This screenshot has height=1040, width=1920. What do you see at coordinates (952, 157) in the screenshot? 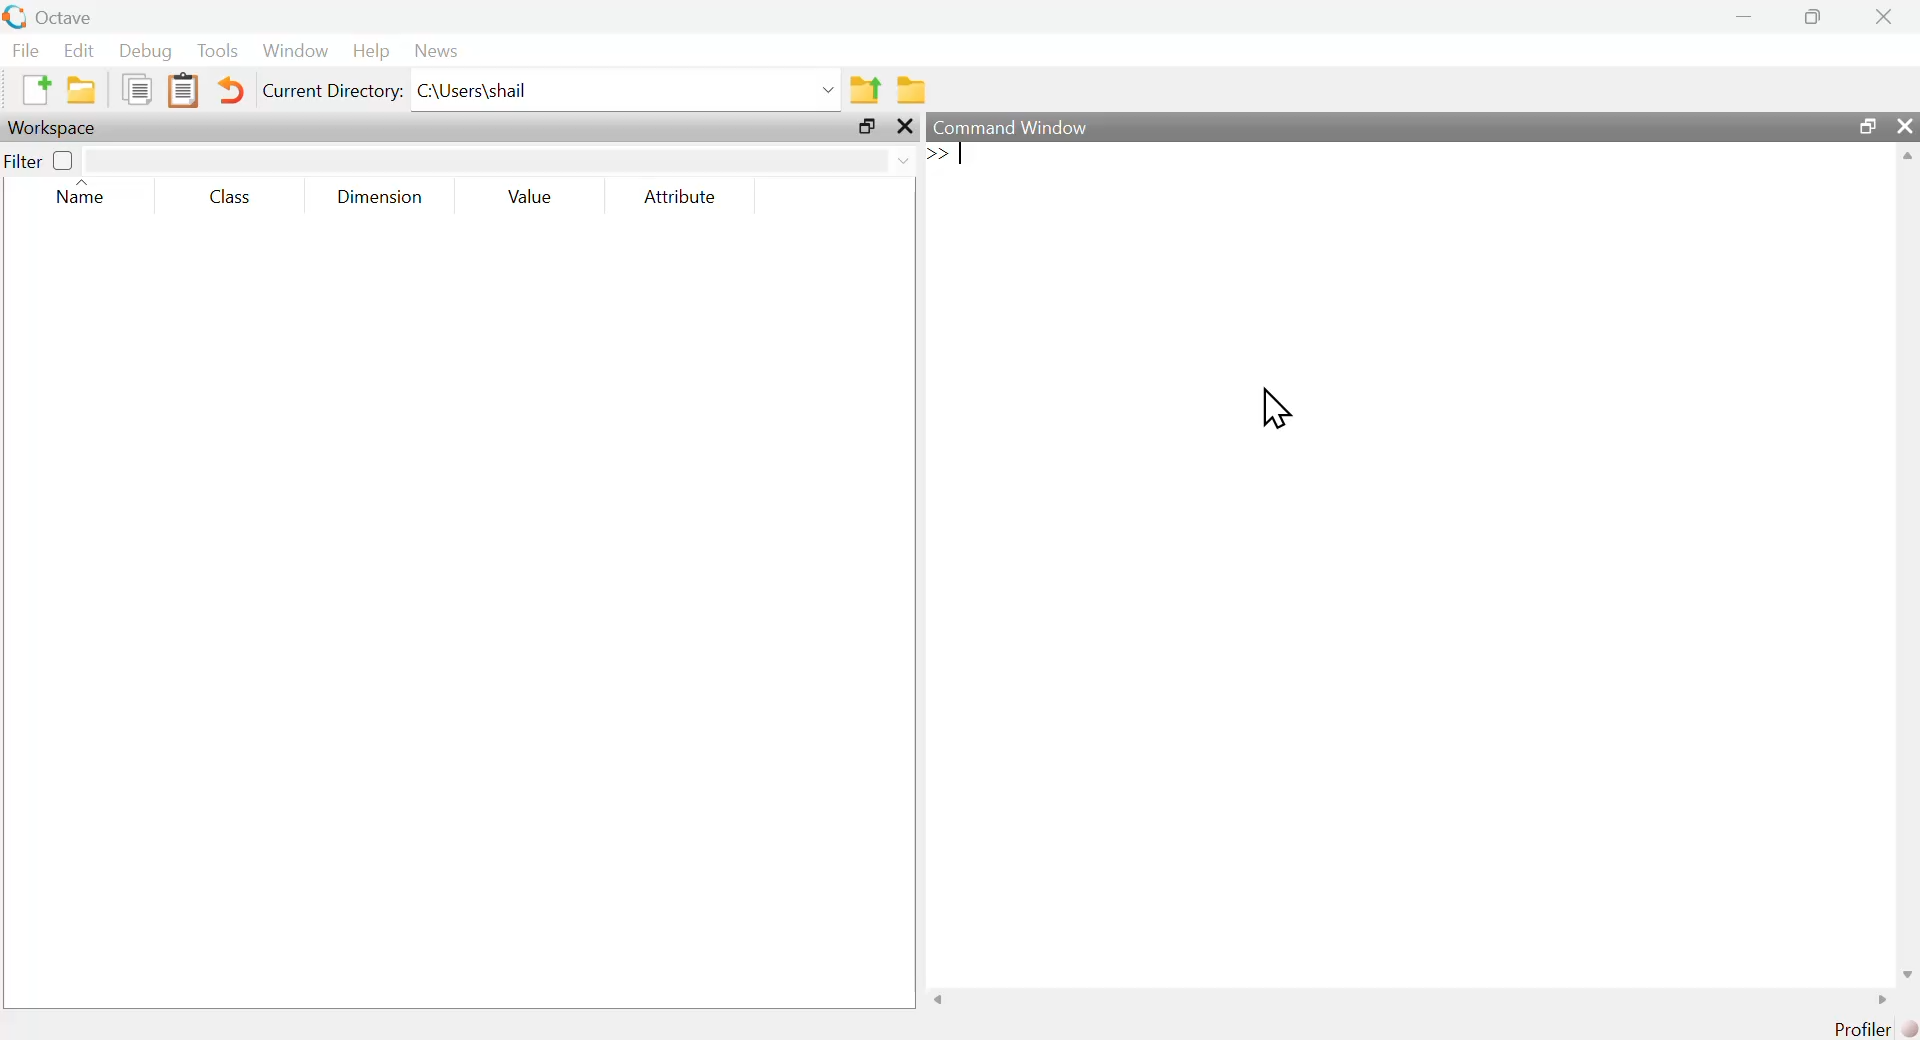
I see `typing cursor` at bounding box center [952, 157].